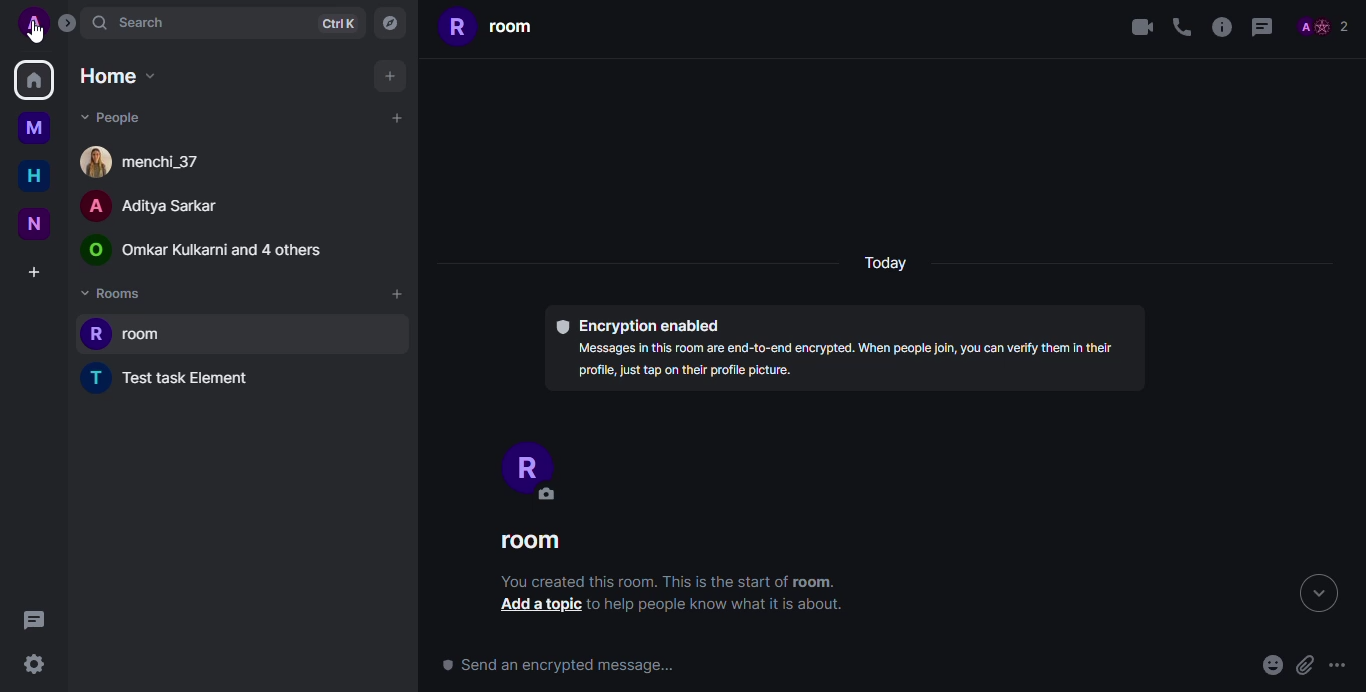 This screenshot has width=1366, height=692. Describe the element at coordinates (886, 264) in the screenshot. I see `today` at that location.